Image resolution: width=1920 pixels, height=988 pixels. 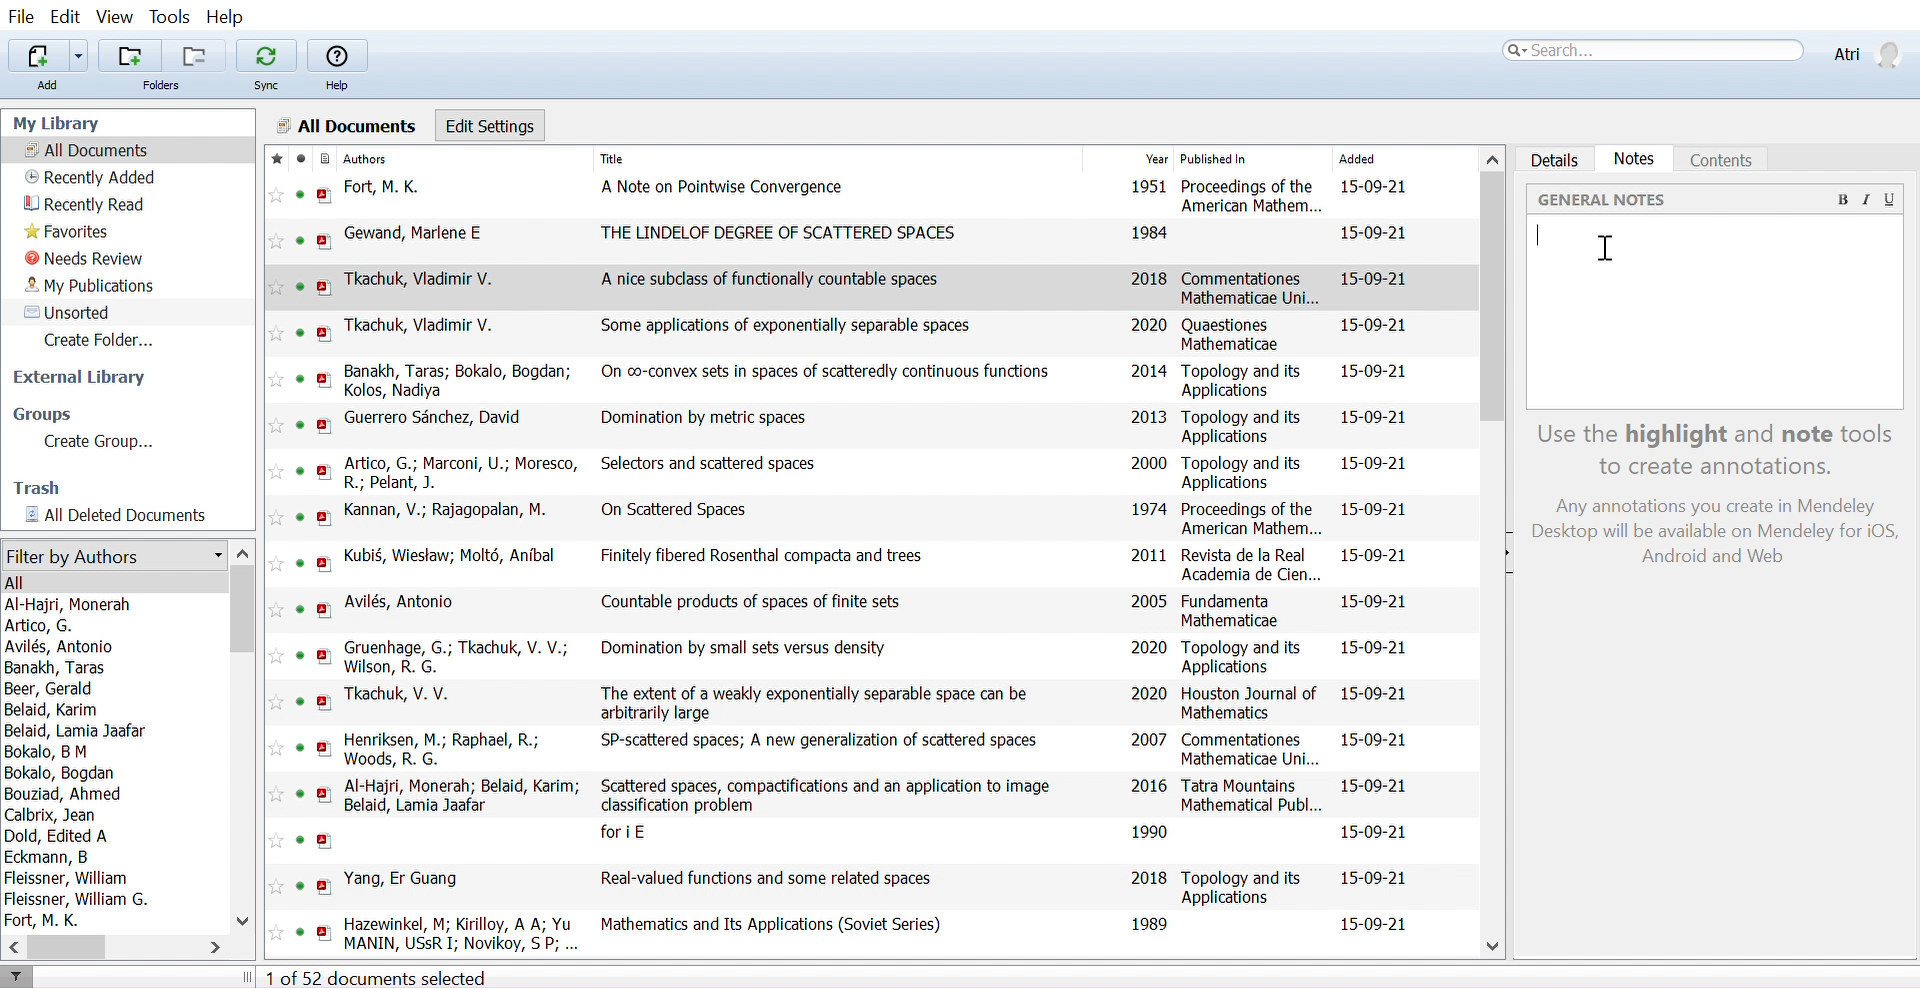 I want to click on 2016, so click(x=1149, y=786).